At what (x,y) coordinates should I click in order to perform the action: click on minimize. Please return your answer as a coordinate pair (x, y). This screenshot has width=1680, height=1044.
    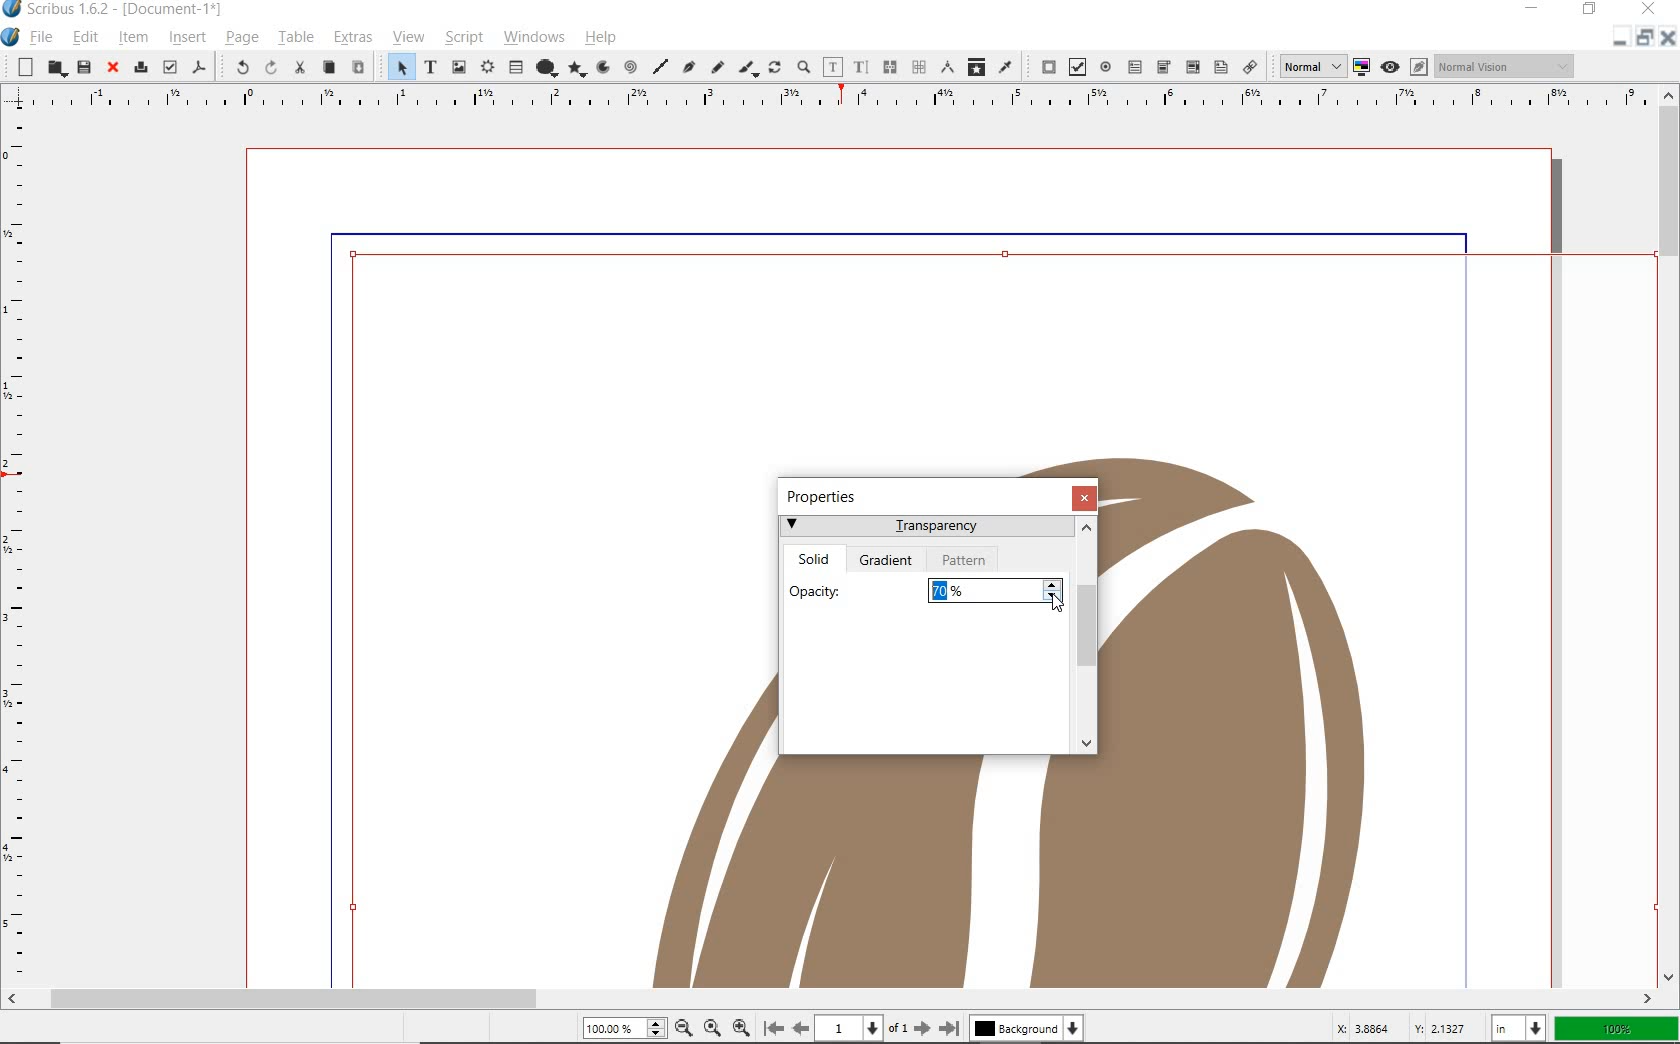
    Looking at the image, I should click on (1537, 9).